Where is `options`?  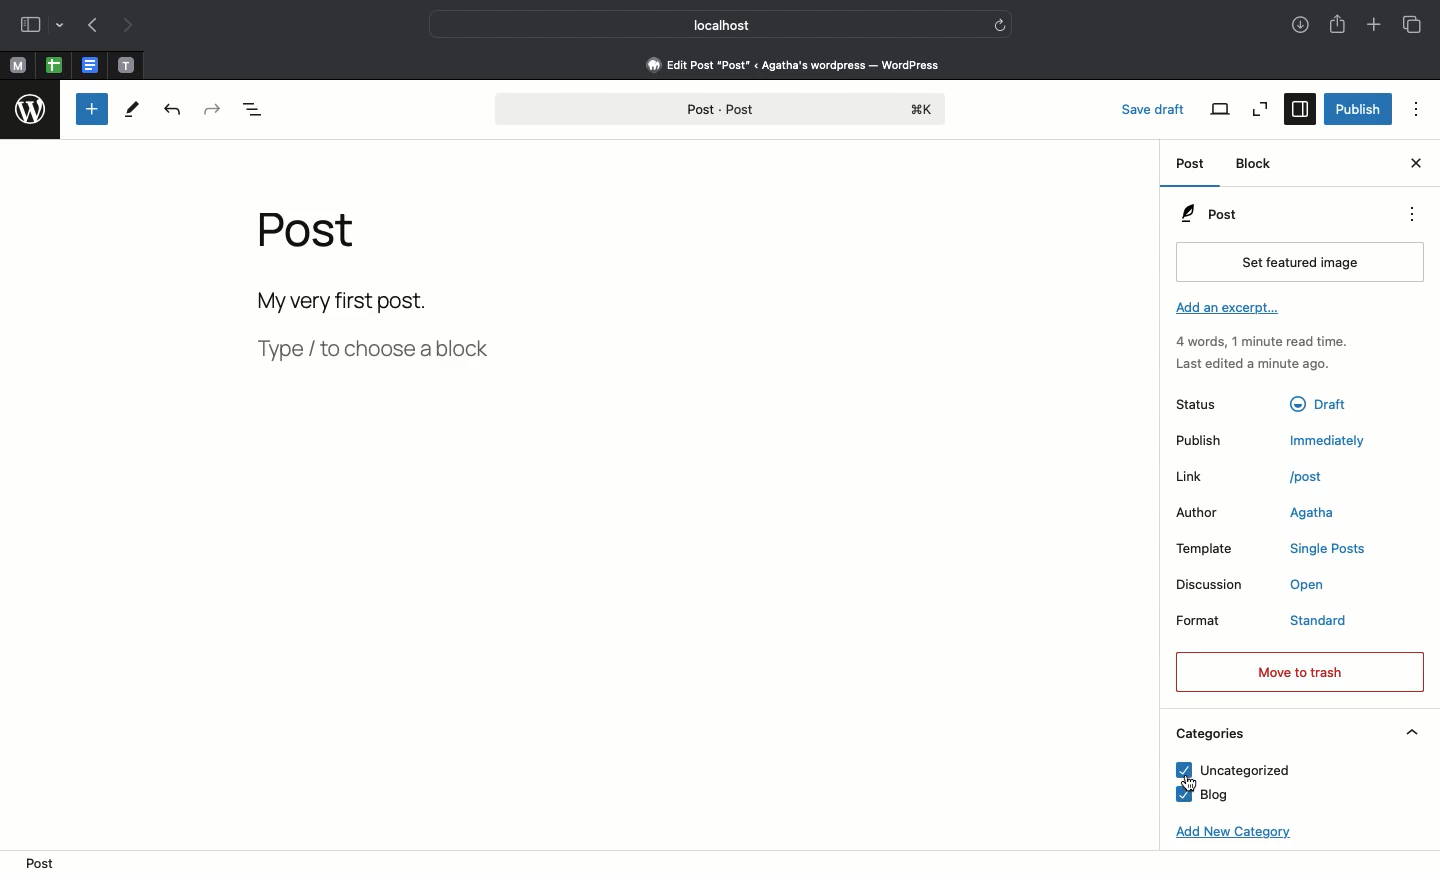 options is located at coordinates (1417, 109).